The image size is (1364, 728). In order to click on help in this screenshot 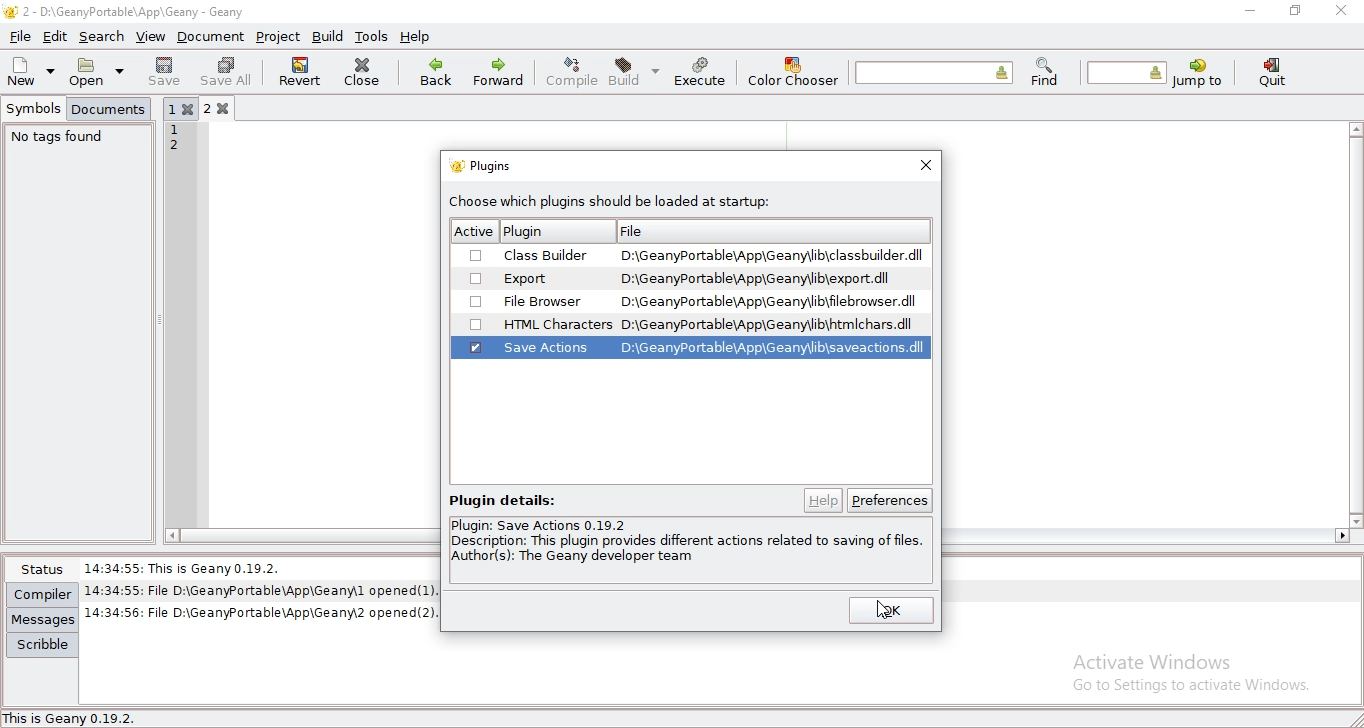, I will do `click(415, 36)`.